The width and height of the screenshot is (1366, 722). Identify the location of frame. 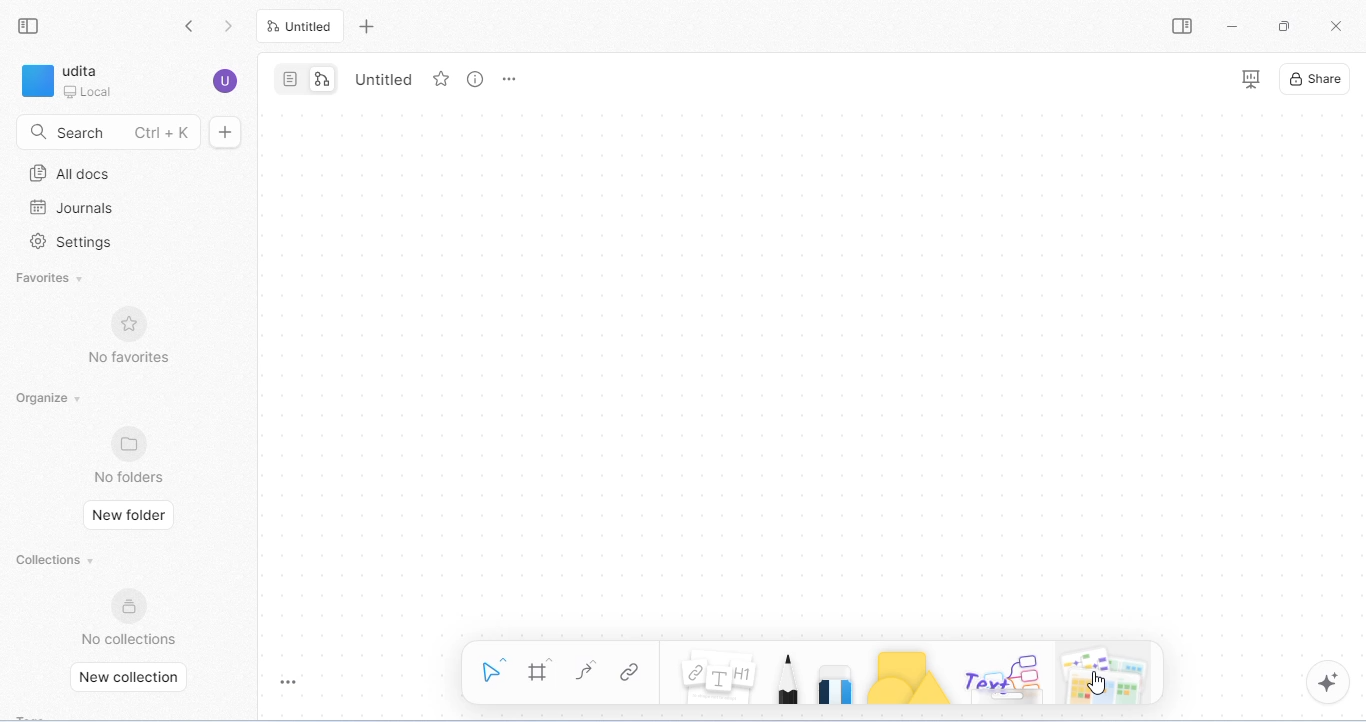
(540, 670).